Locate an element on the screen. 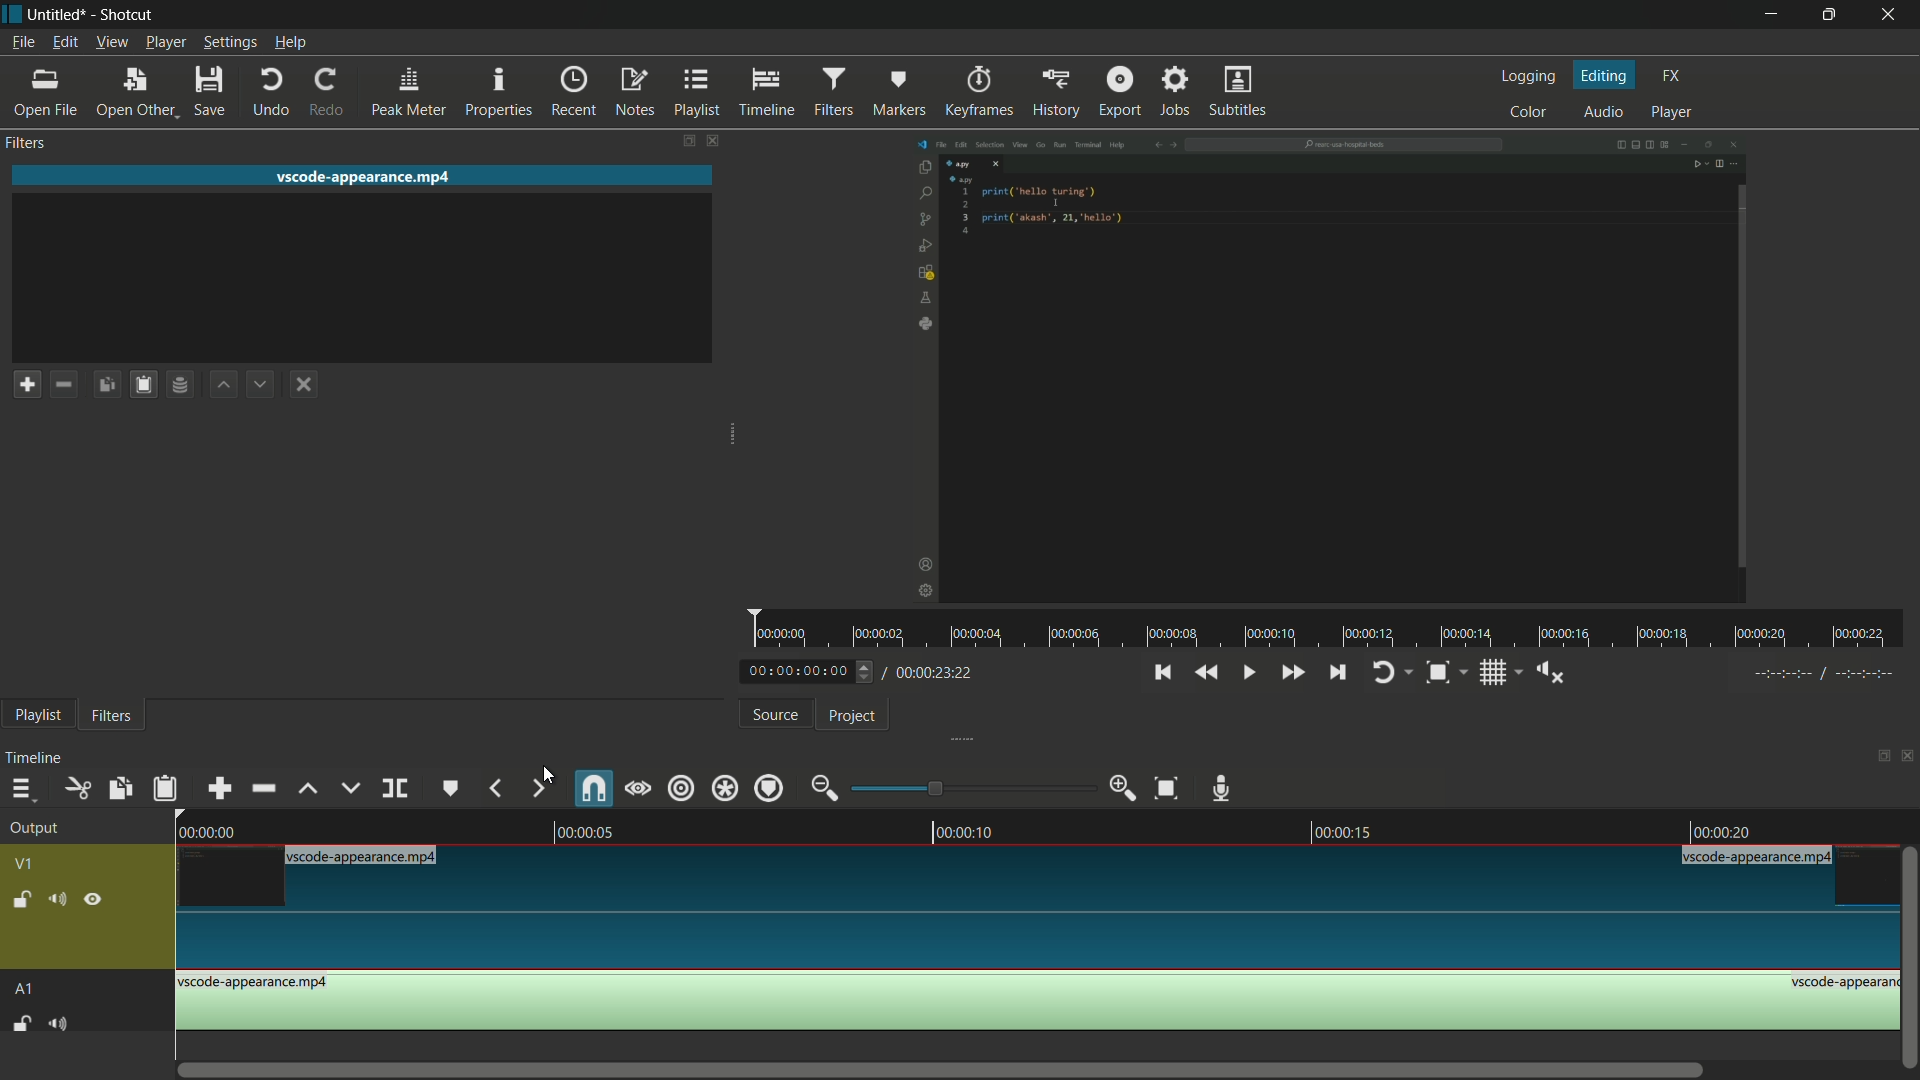 Image resolution: width=1920 pixels, height=1080 pixels. cut is located at coordinates (75, 787).